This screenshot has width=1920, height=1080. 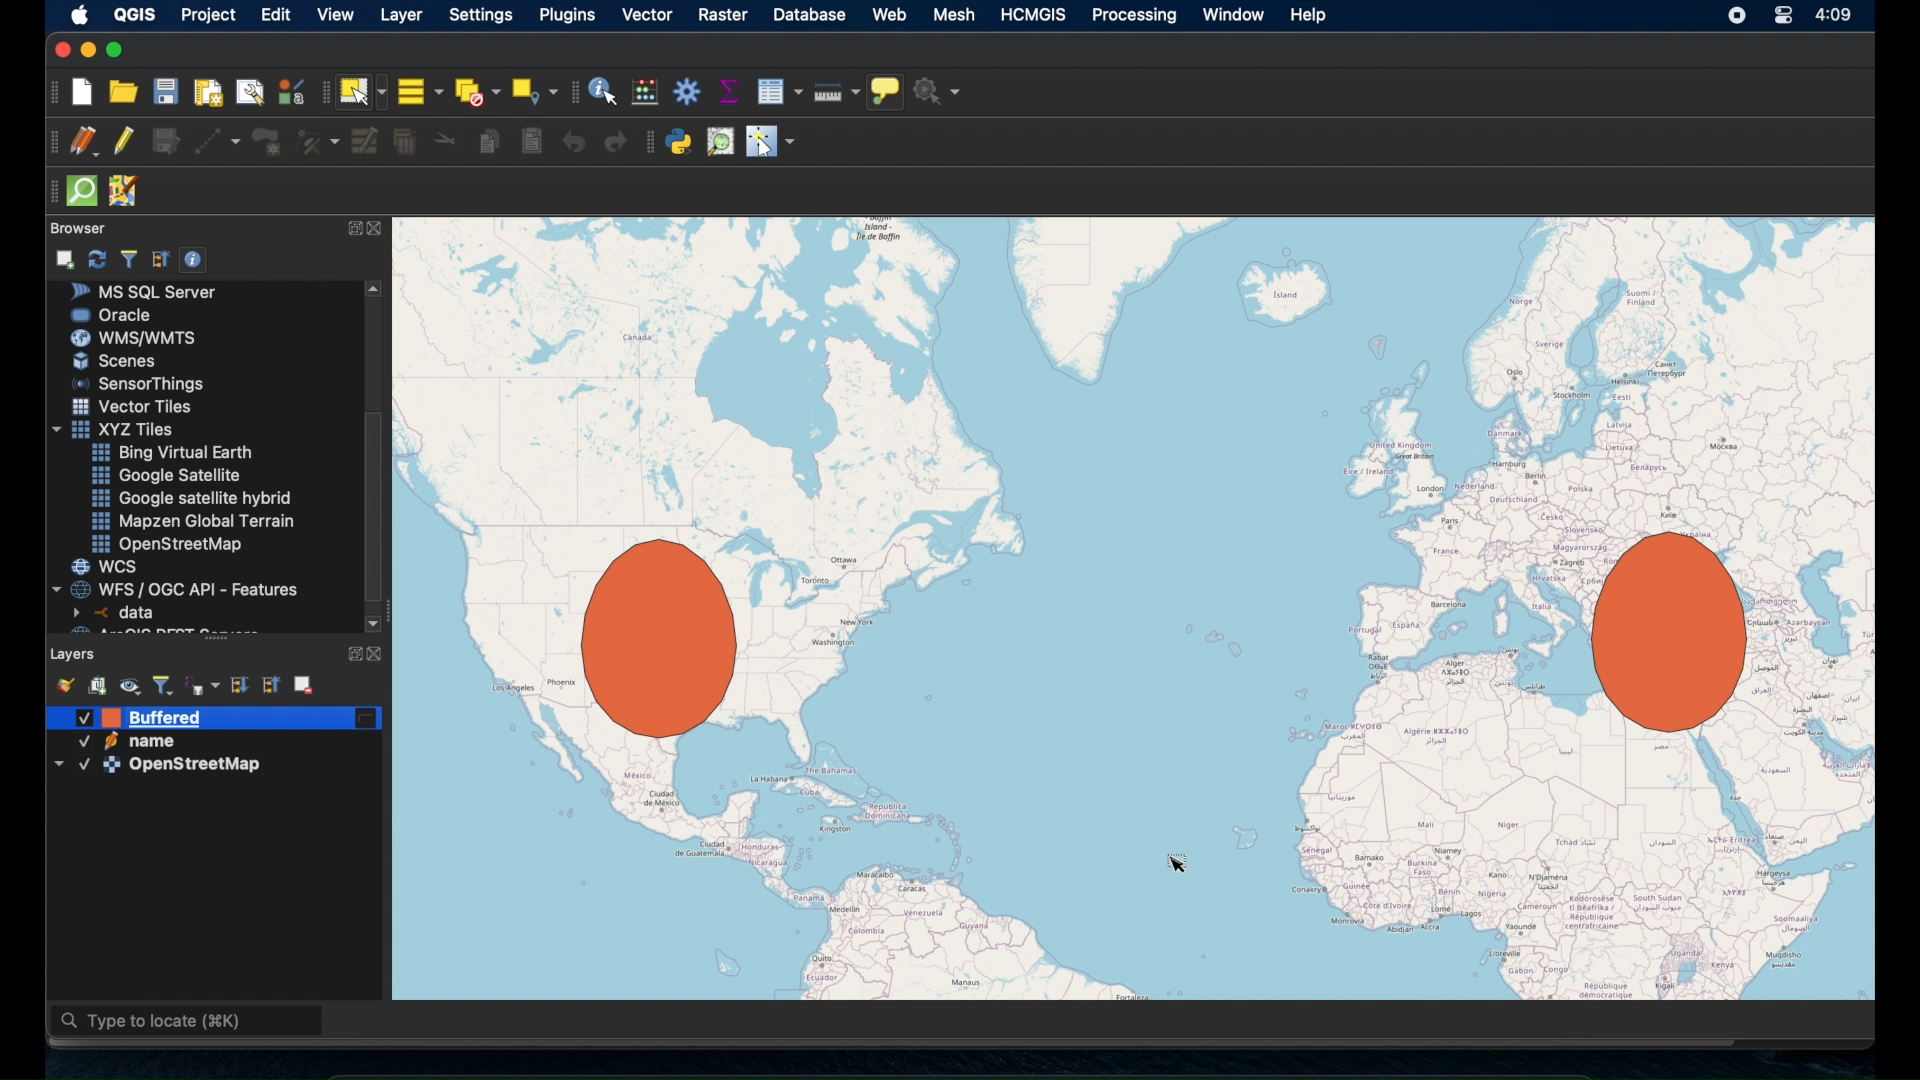 What do you see at coordinates (779, 88) in the screenshot?
I see `open attributes table` at bounding box center [779, 88].